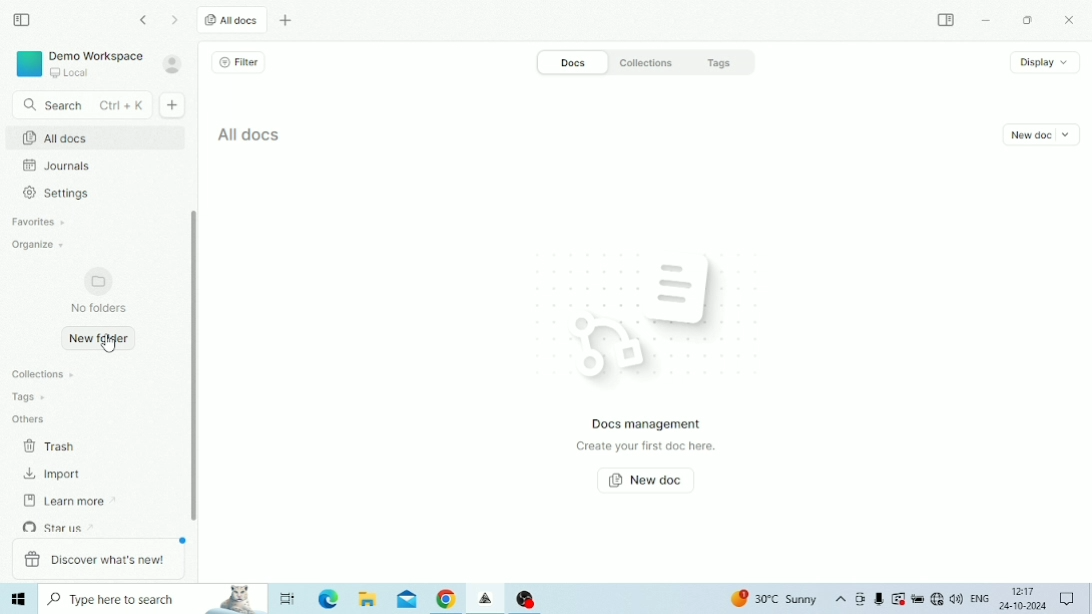  What do you see at coordinates (195, 367) in the screenshot?
I see `Vertical scrollbar` at bounding box center [195, 367].